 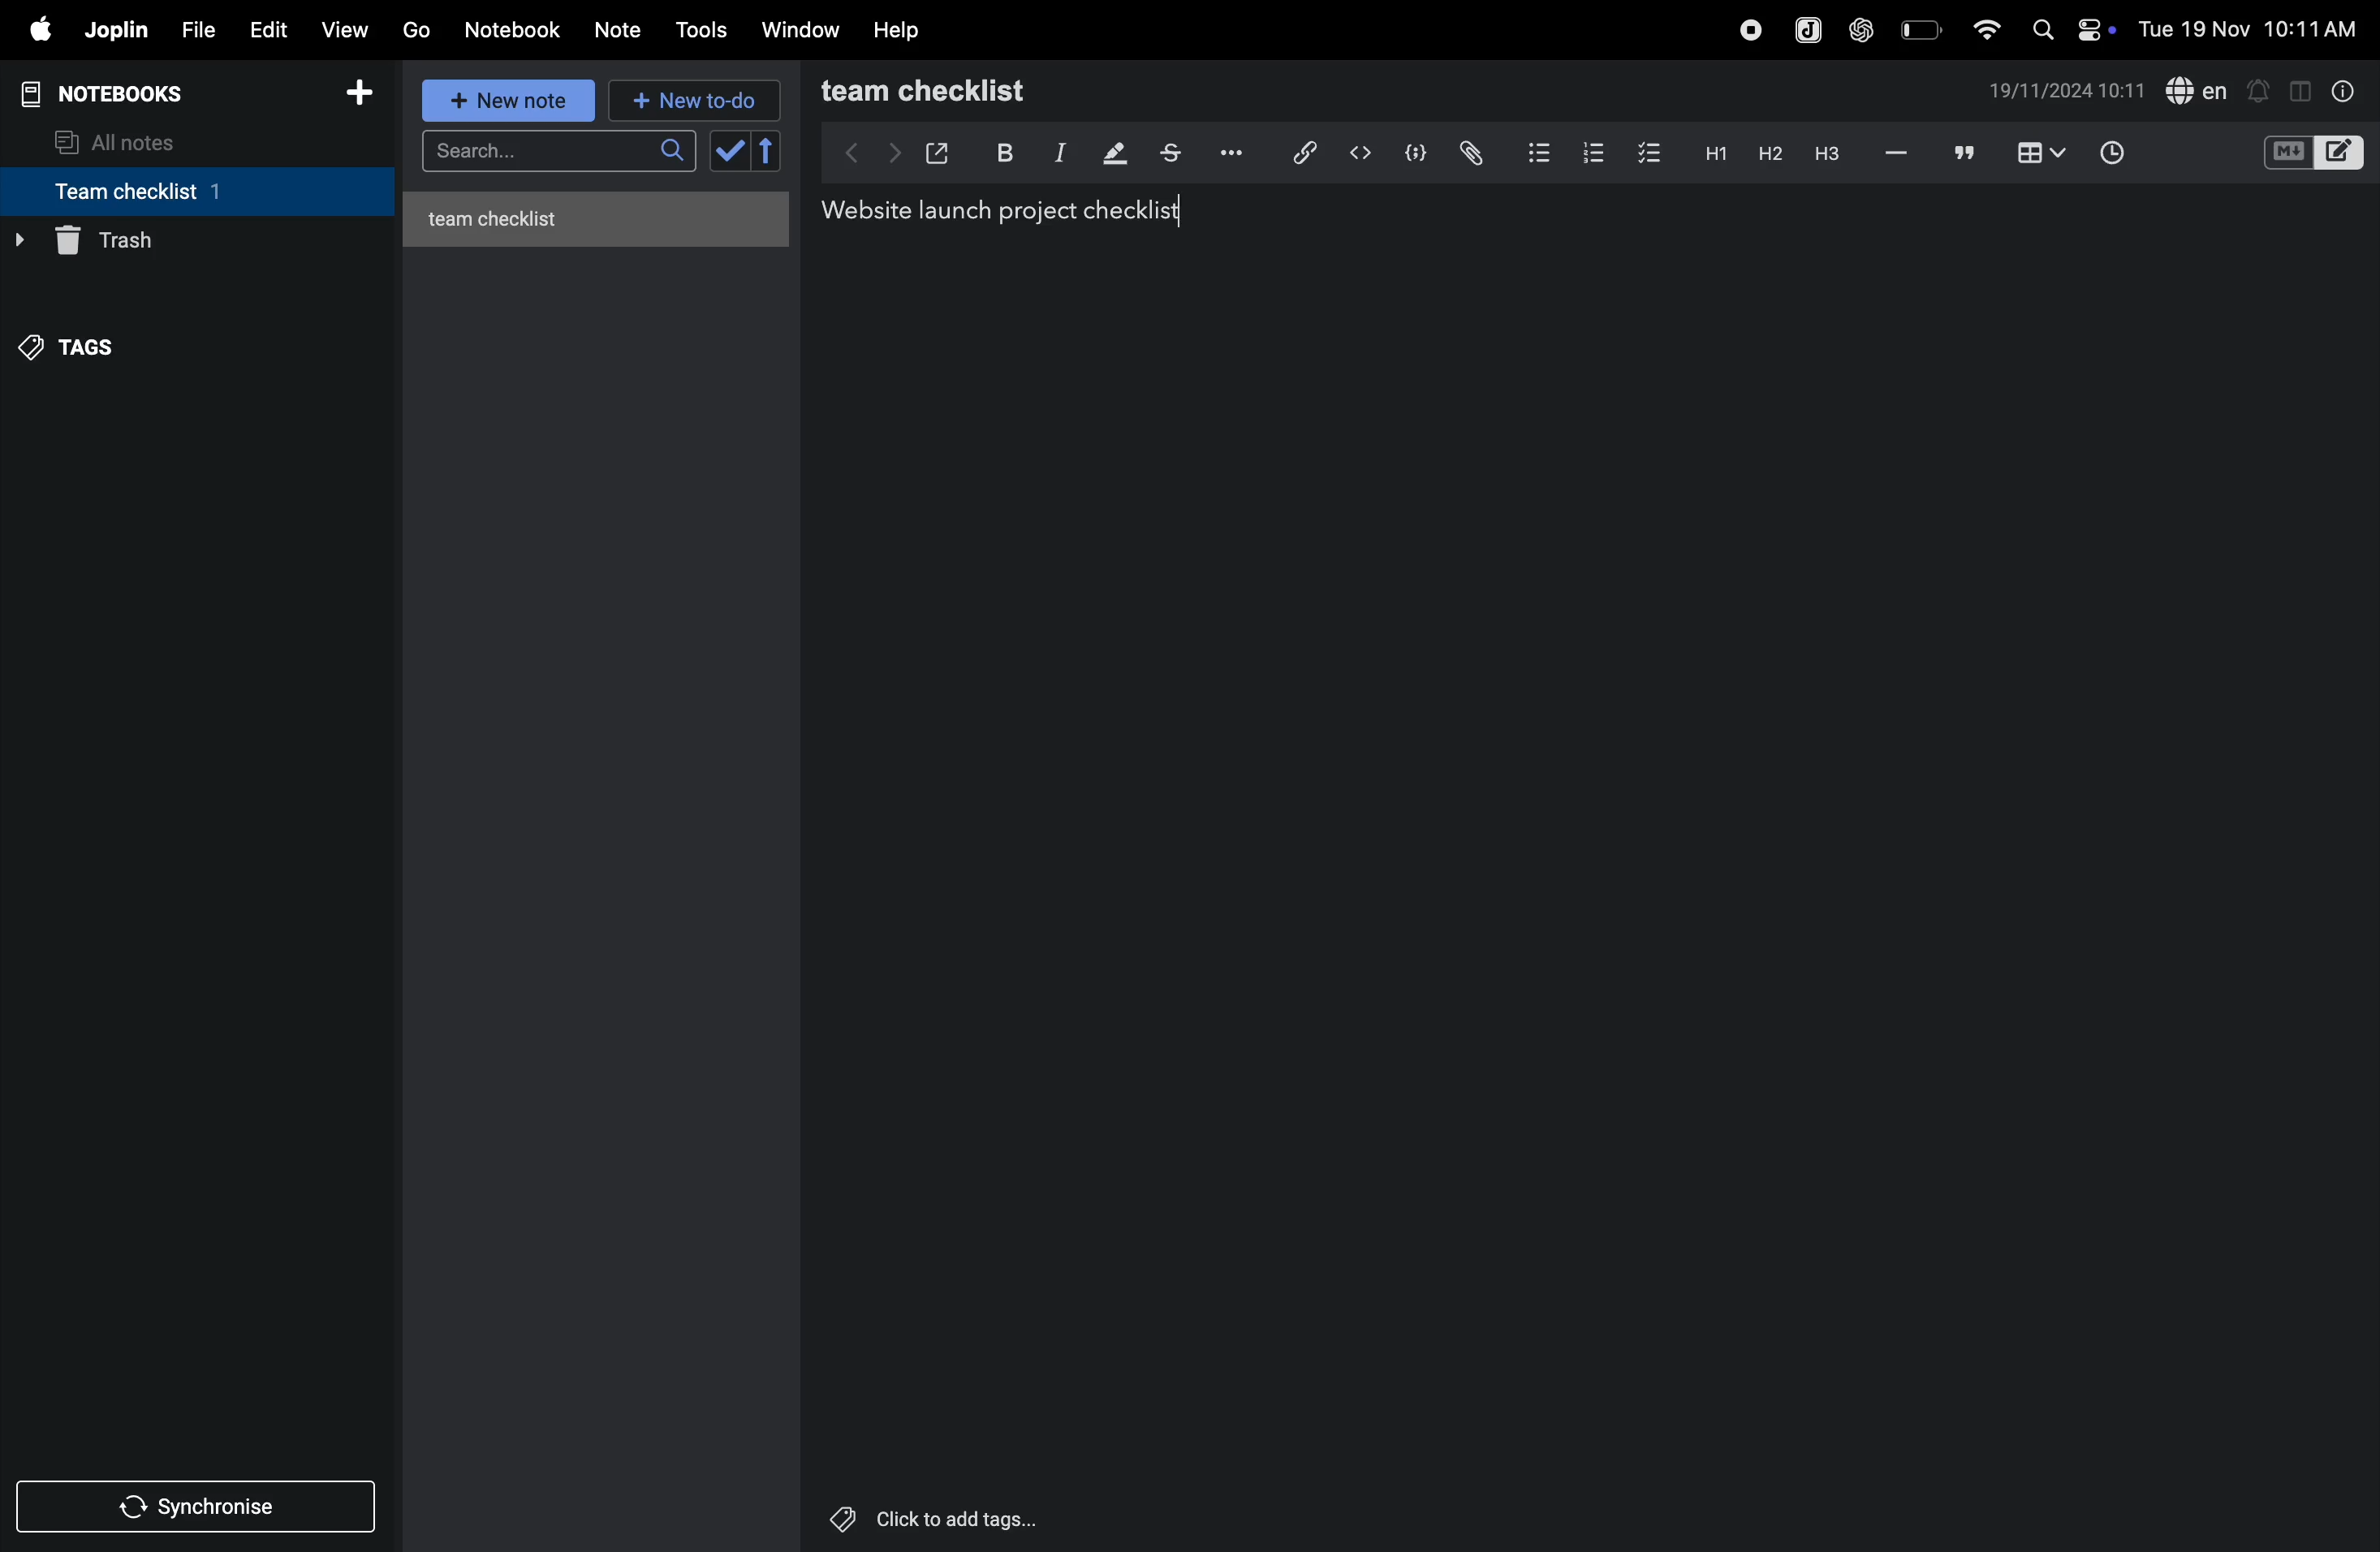 What do you see at coordinates (1057, 153) in the screenshot?
I see `itallic` at bounding box center [1057, 153].